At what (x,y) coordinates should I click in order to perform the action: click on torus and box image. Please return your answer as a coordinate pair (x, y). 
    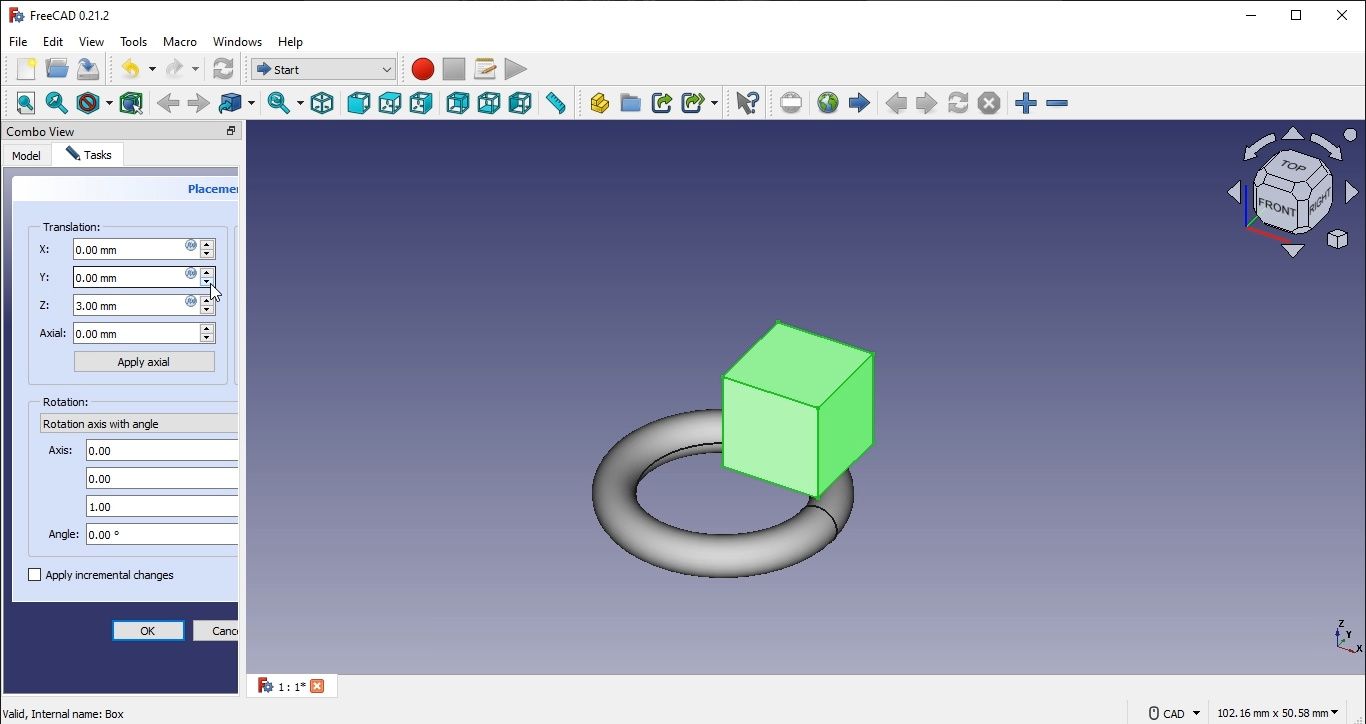
    Looking at the image, I should click on (744, 447).